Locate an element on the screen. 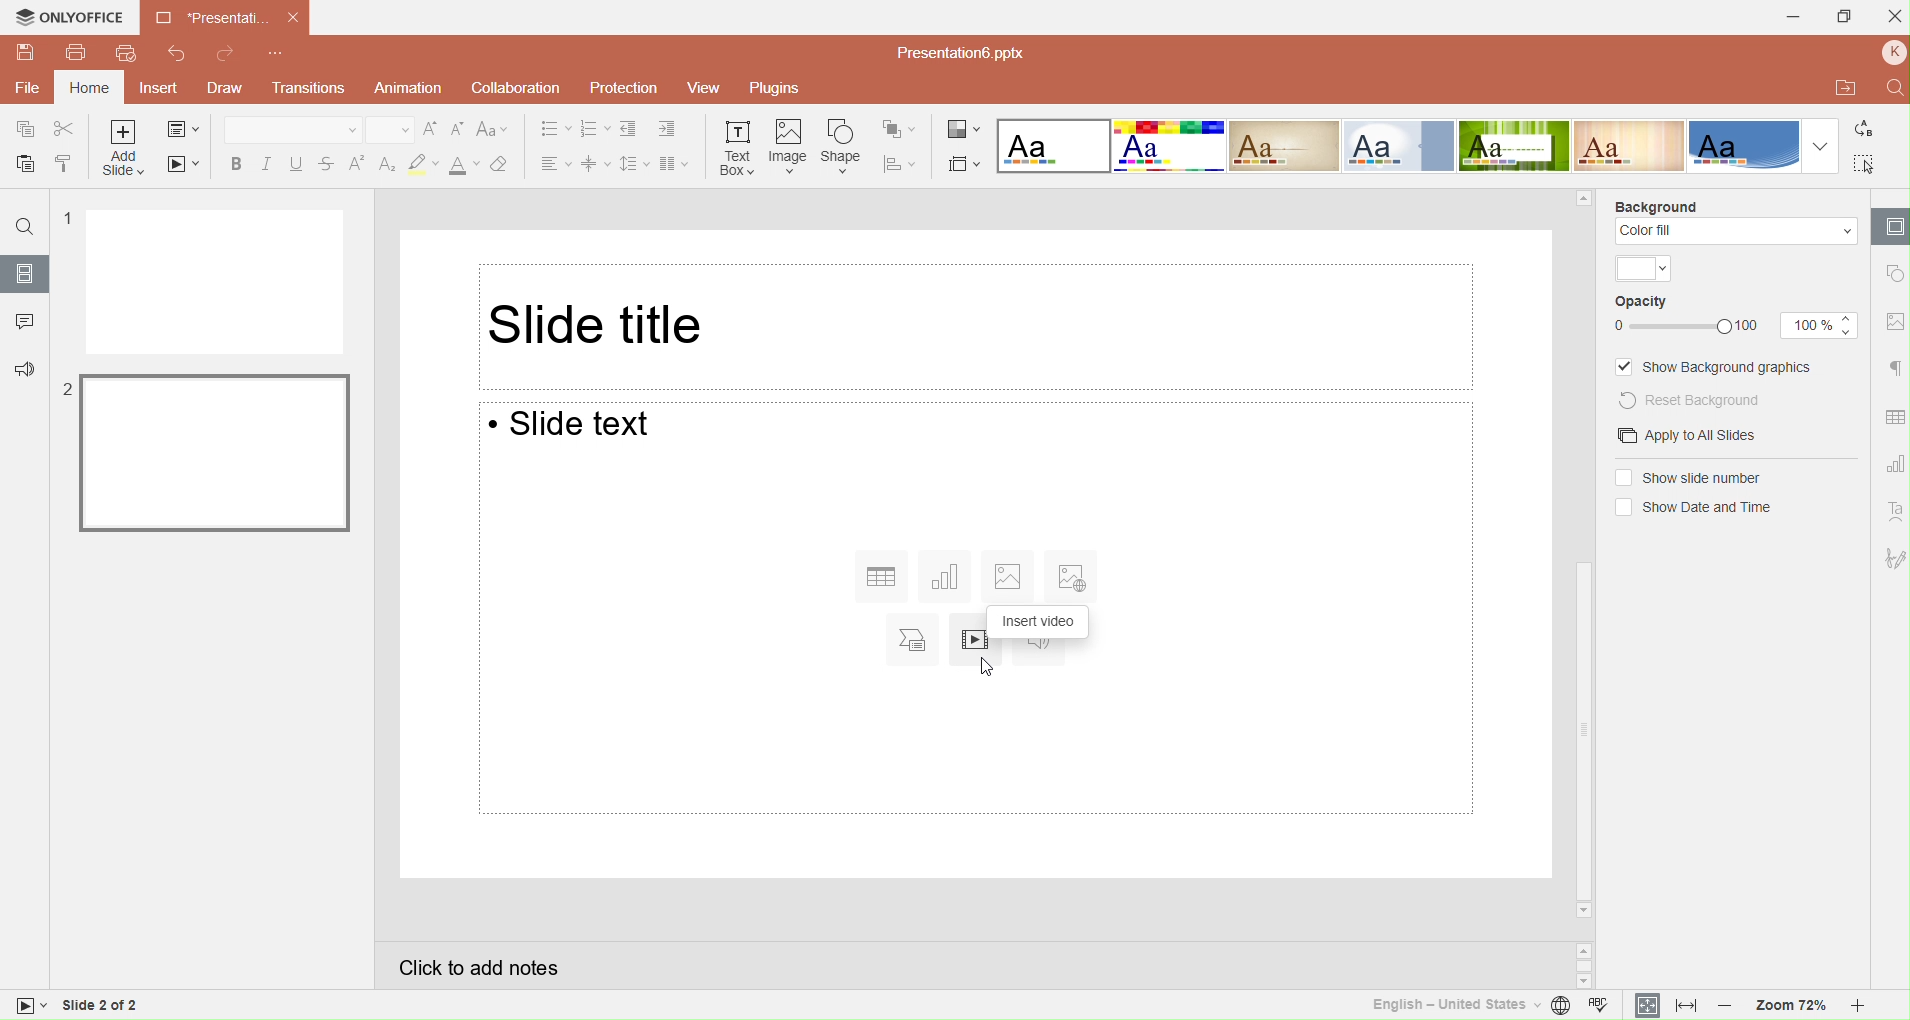 The width and height of the screenshot is (1910, 1020). Superscript is located at coordinates (357, 160).